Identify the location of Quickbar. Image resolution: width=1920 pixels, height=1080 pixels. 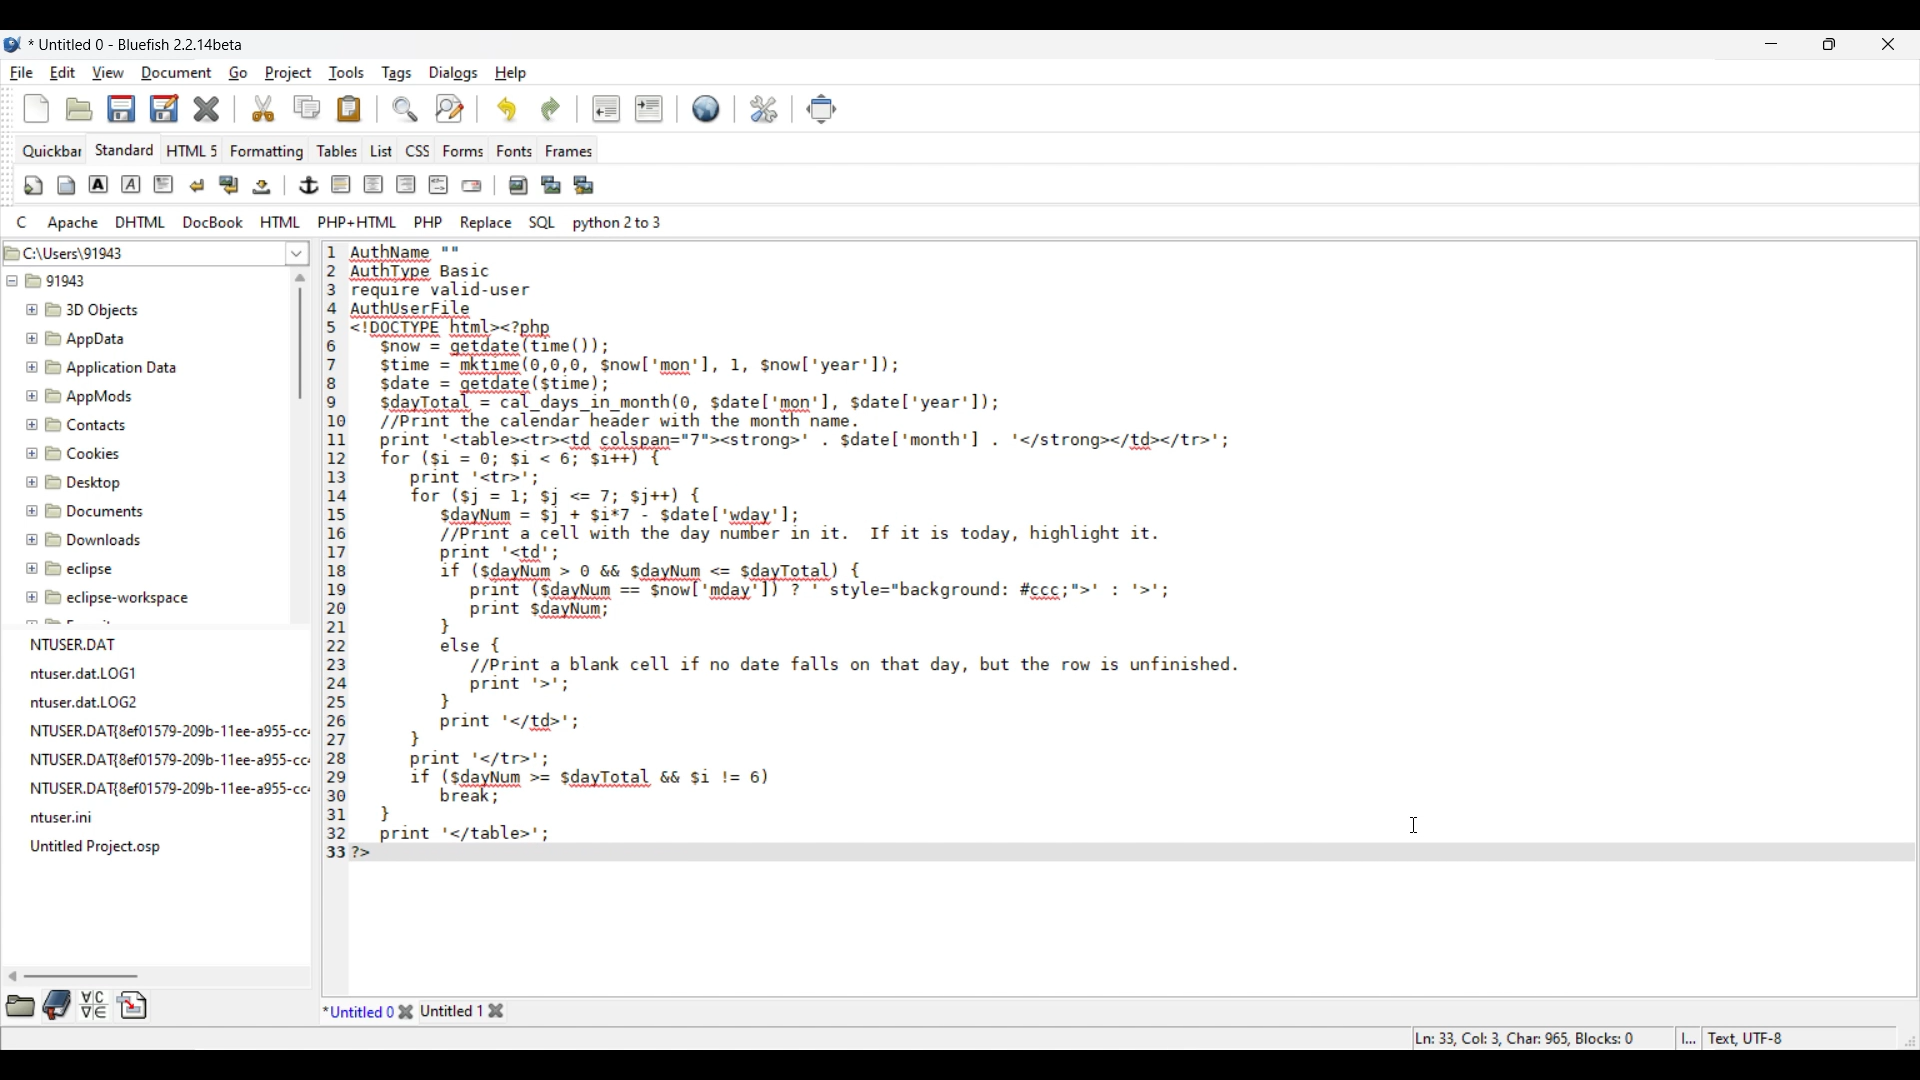
(51, 152).